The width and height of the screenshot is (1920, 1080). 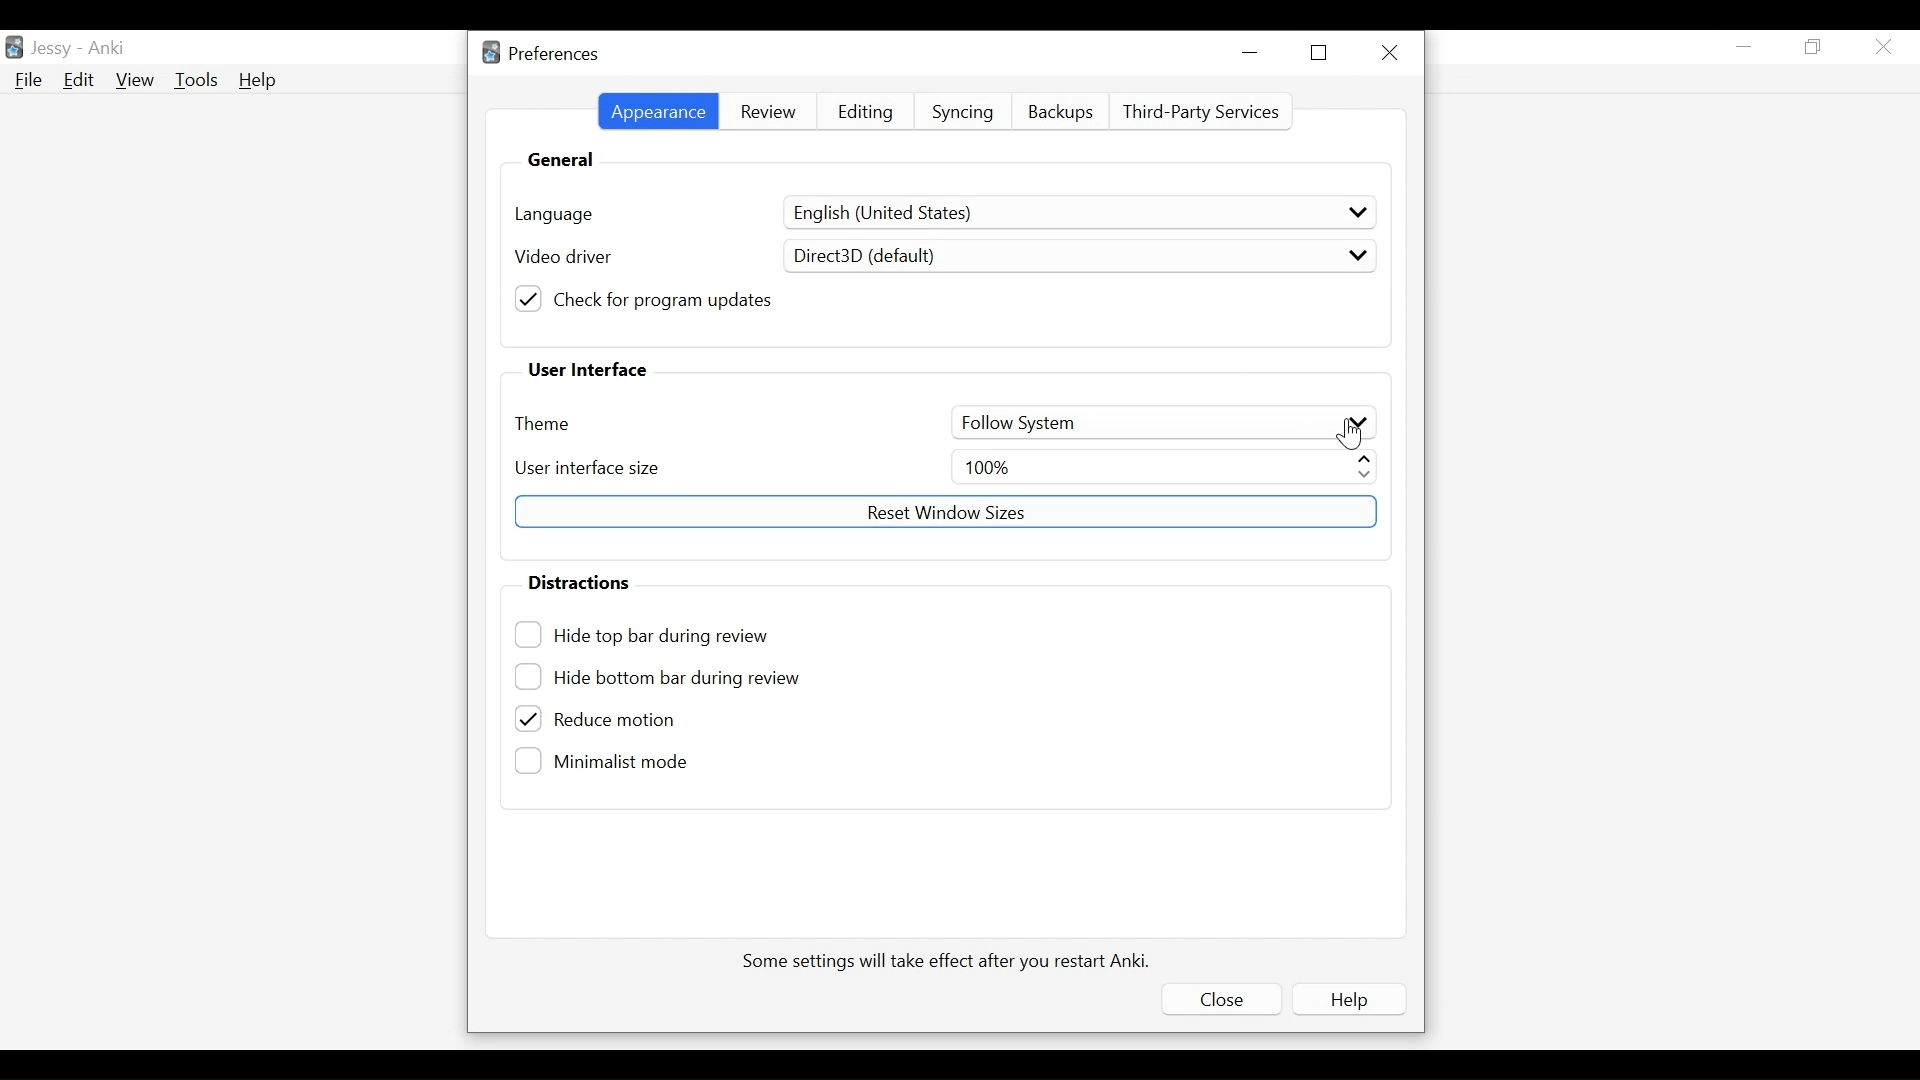 I want to click on language, so click(x=555, y=213).